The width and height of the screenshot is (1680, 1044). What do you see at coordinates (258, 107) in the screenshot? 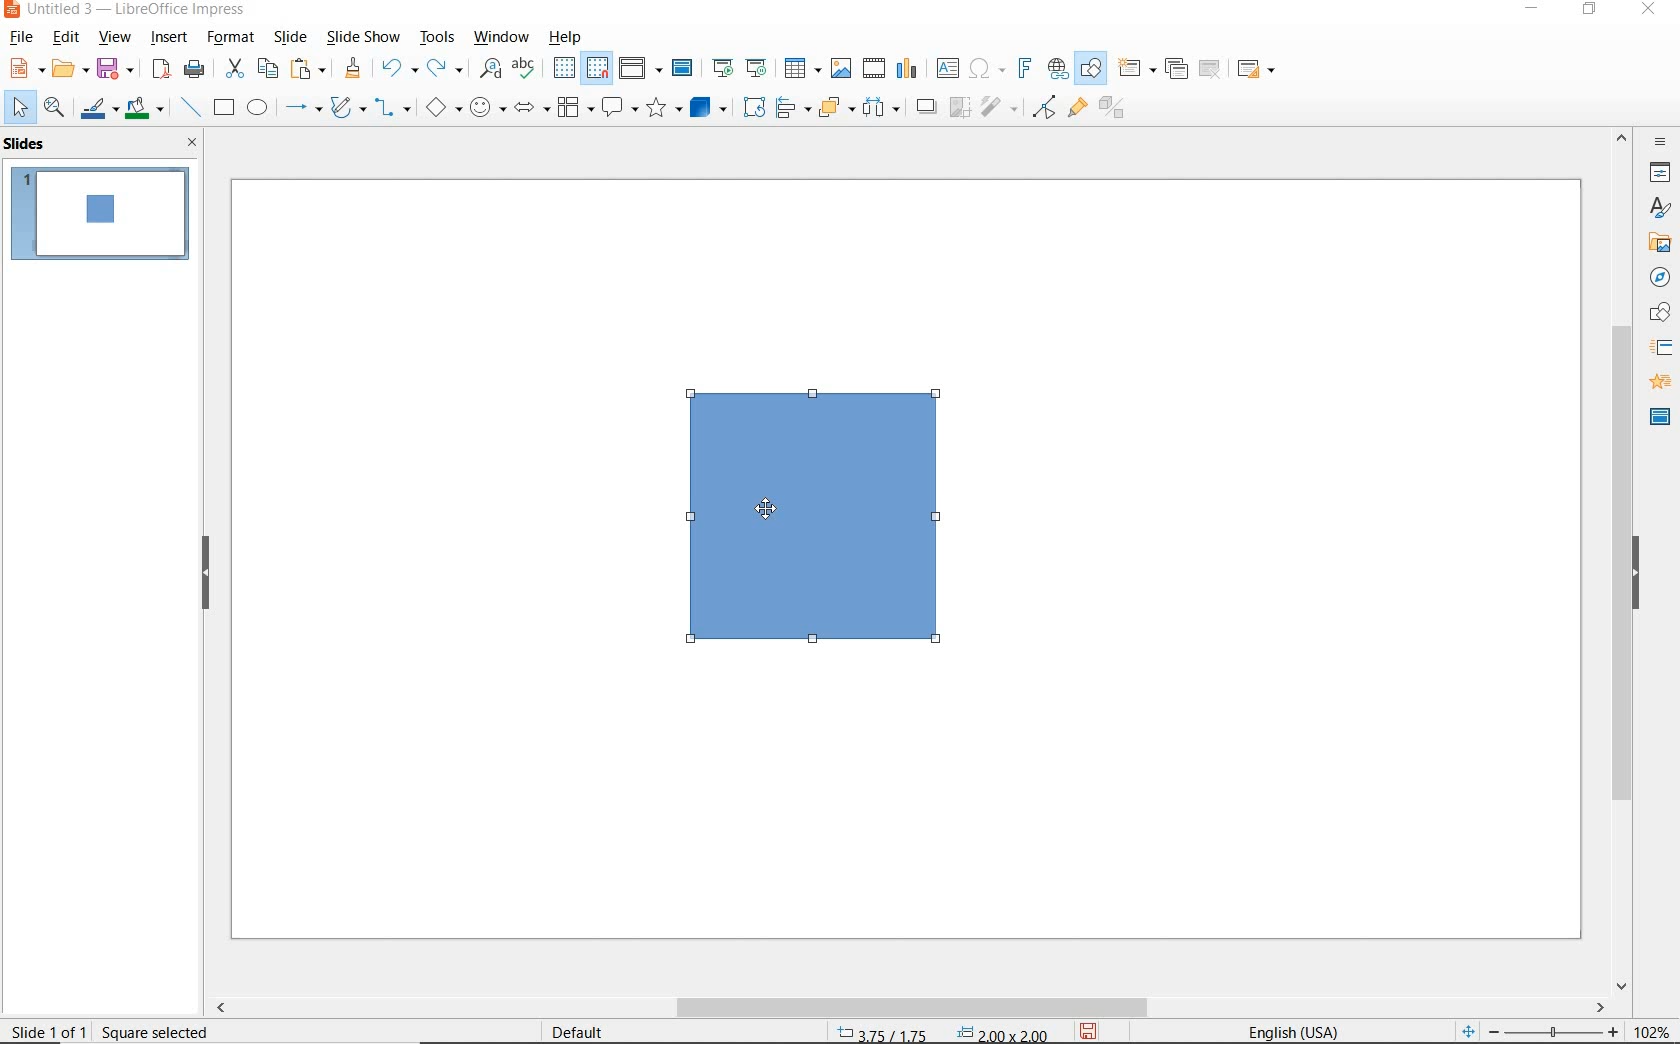
I see `ellipse` at bounding box center [258, 107].